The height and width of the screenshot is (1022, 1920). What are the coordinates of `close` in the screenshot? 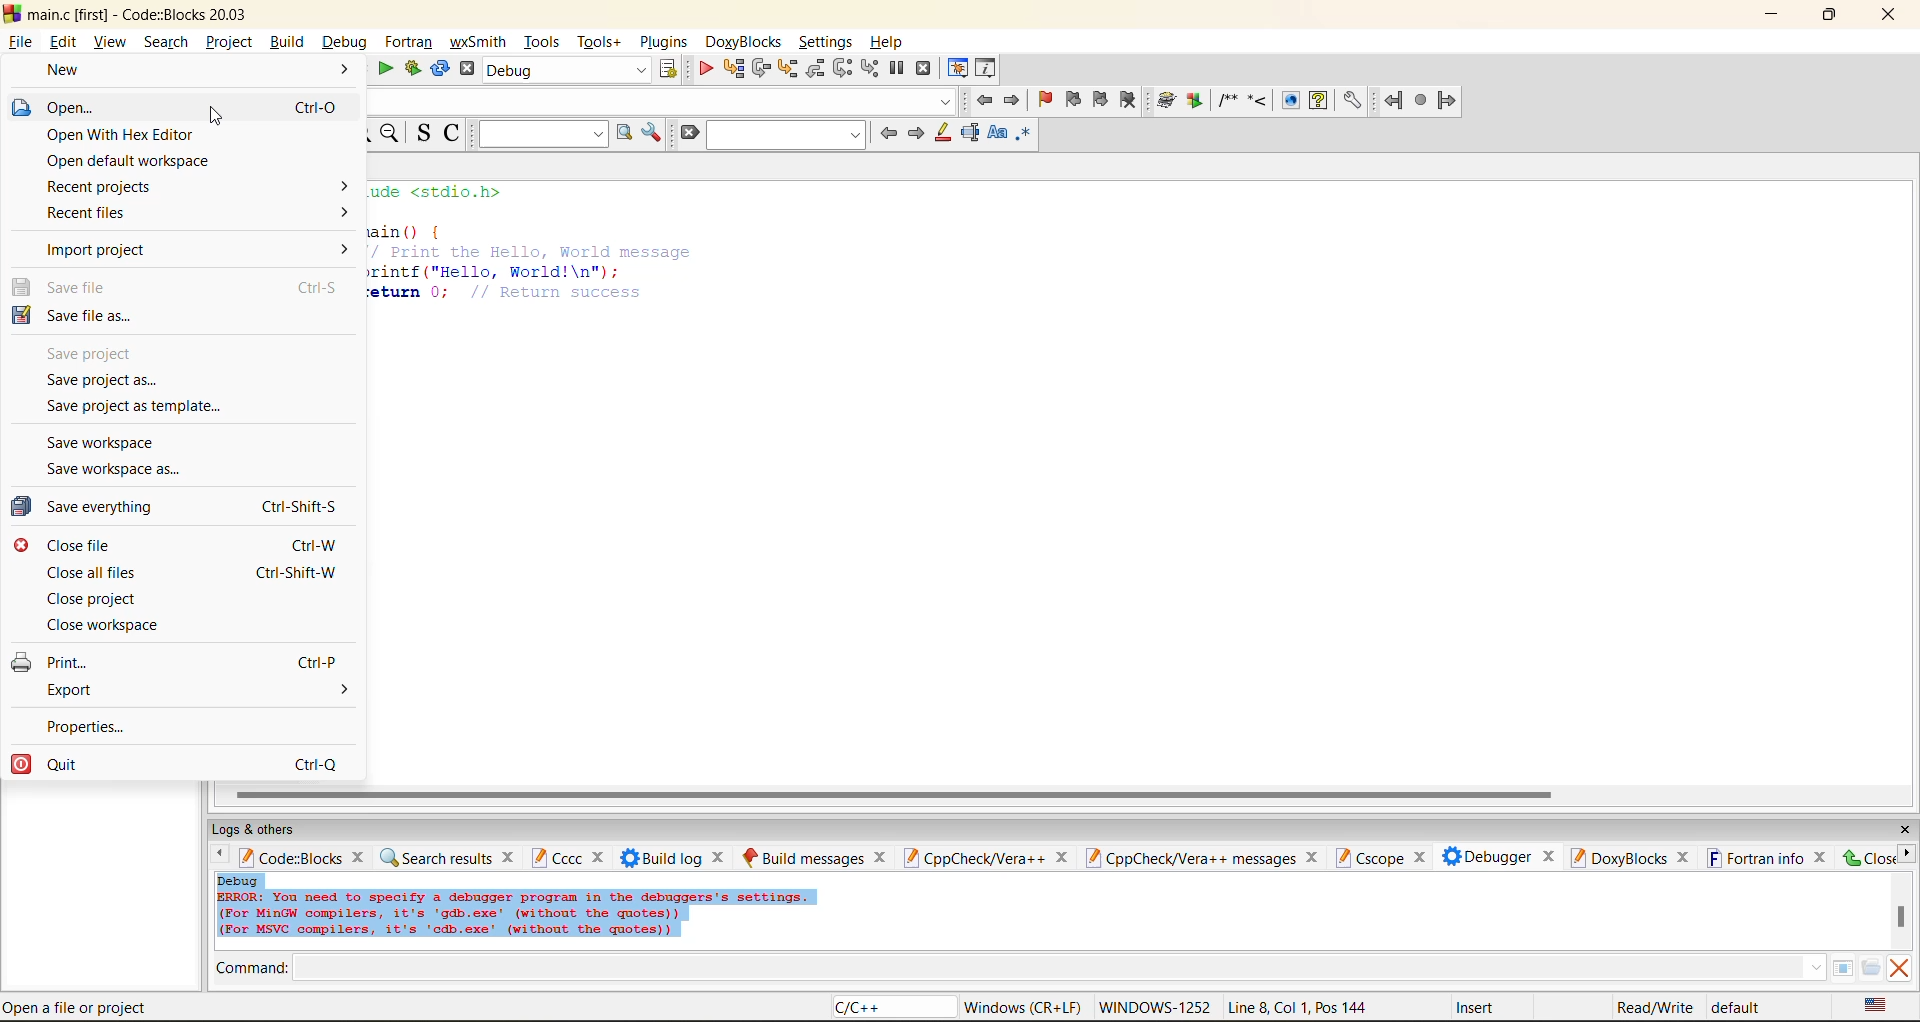 It's located at (881, 857).